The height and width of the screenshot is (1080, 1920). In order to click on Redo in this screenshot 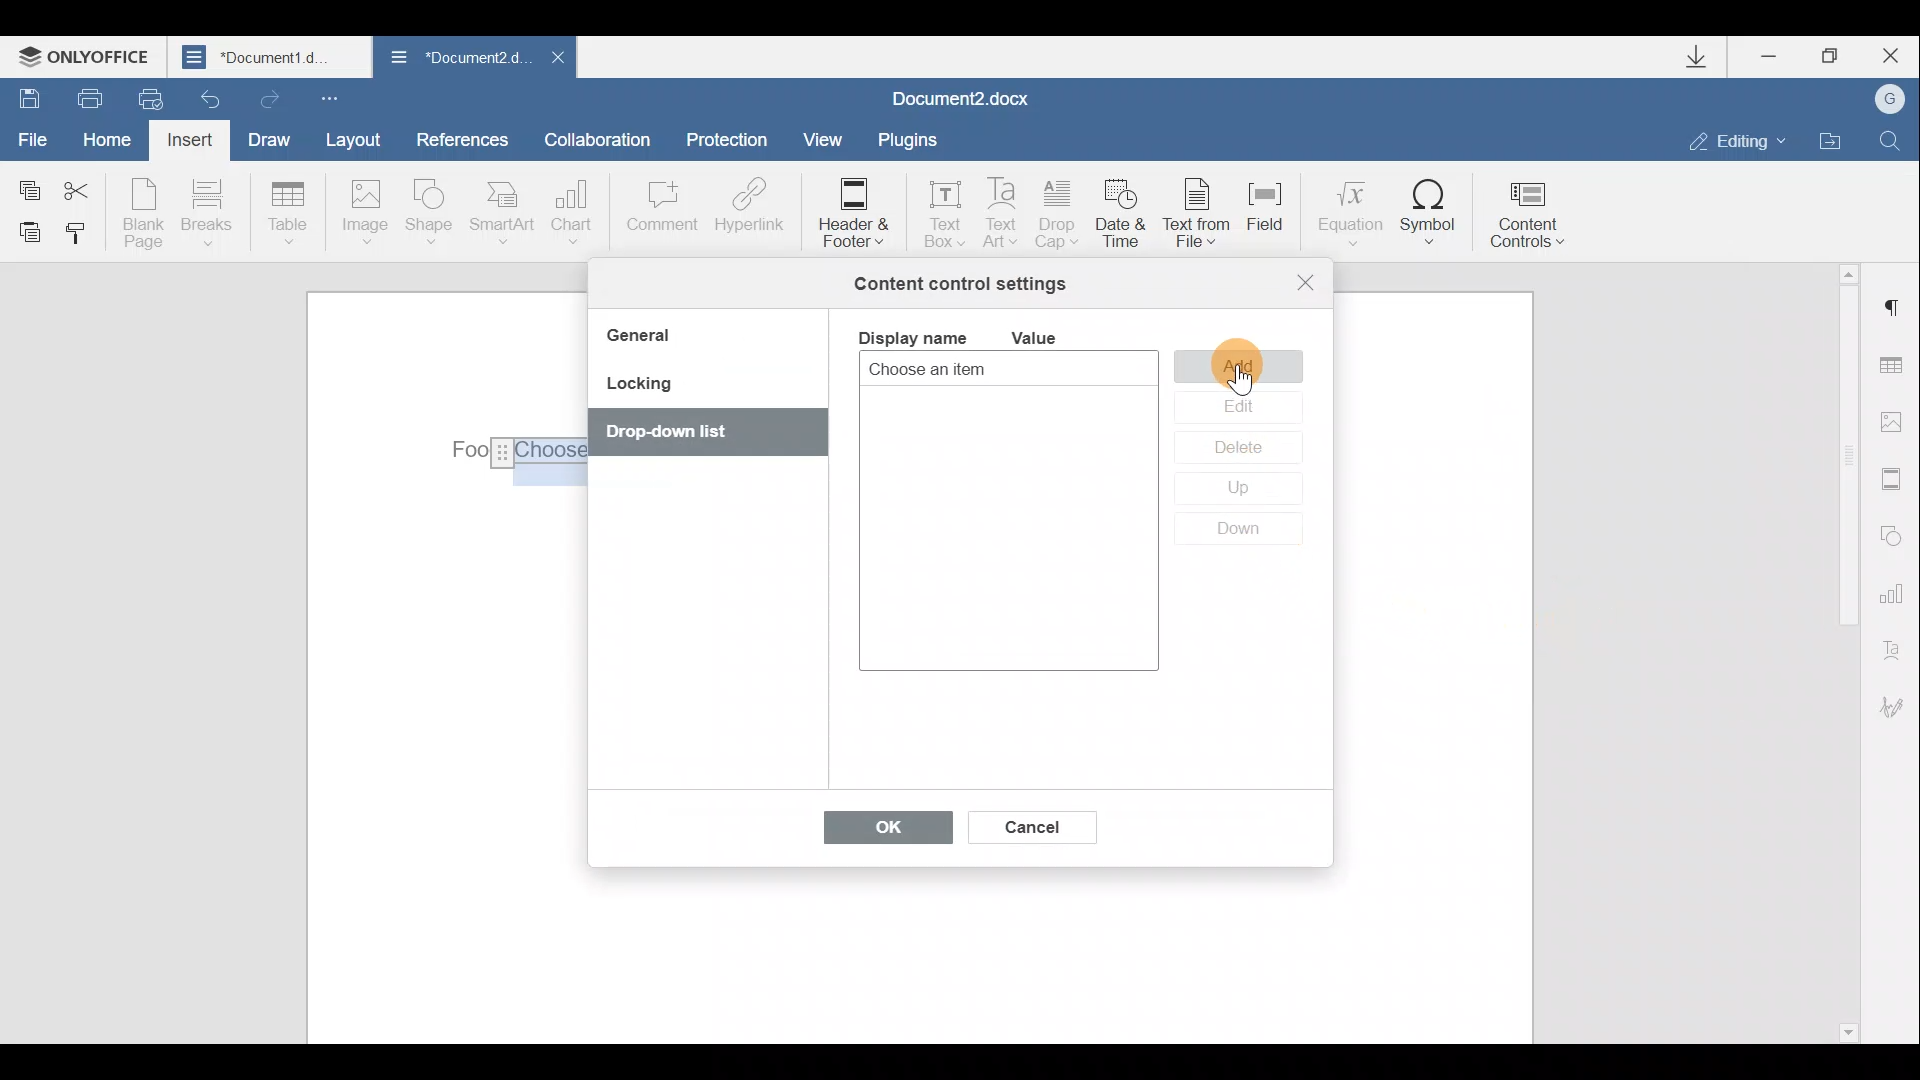, I will do `click(266, 95)`.